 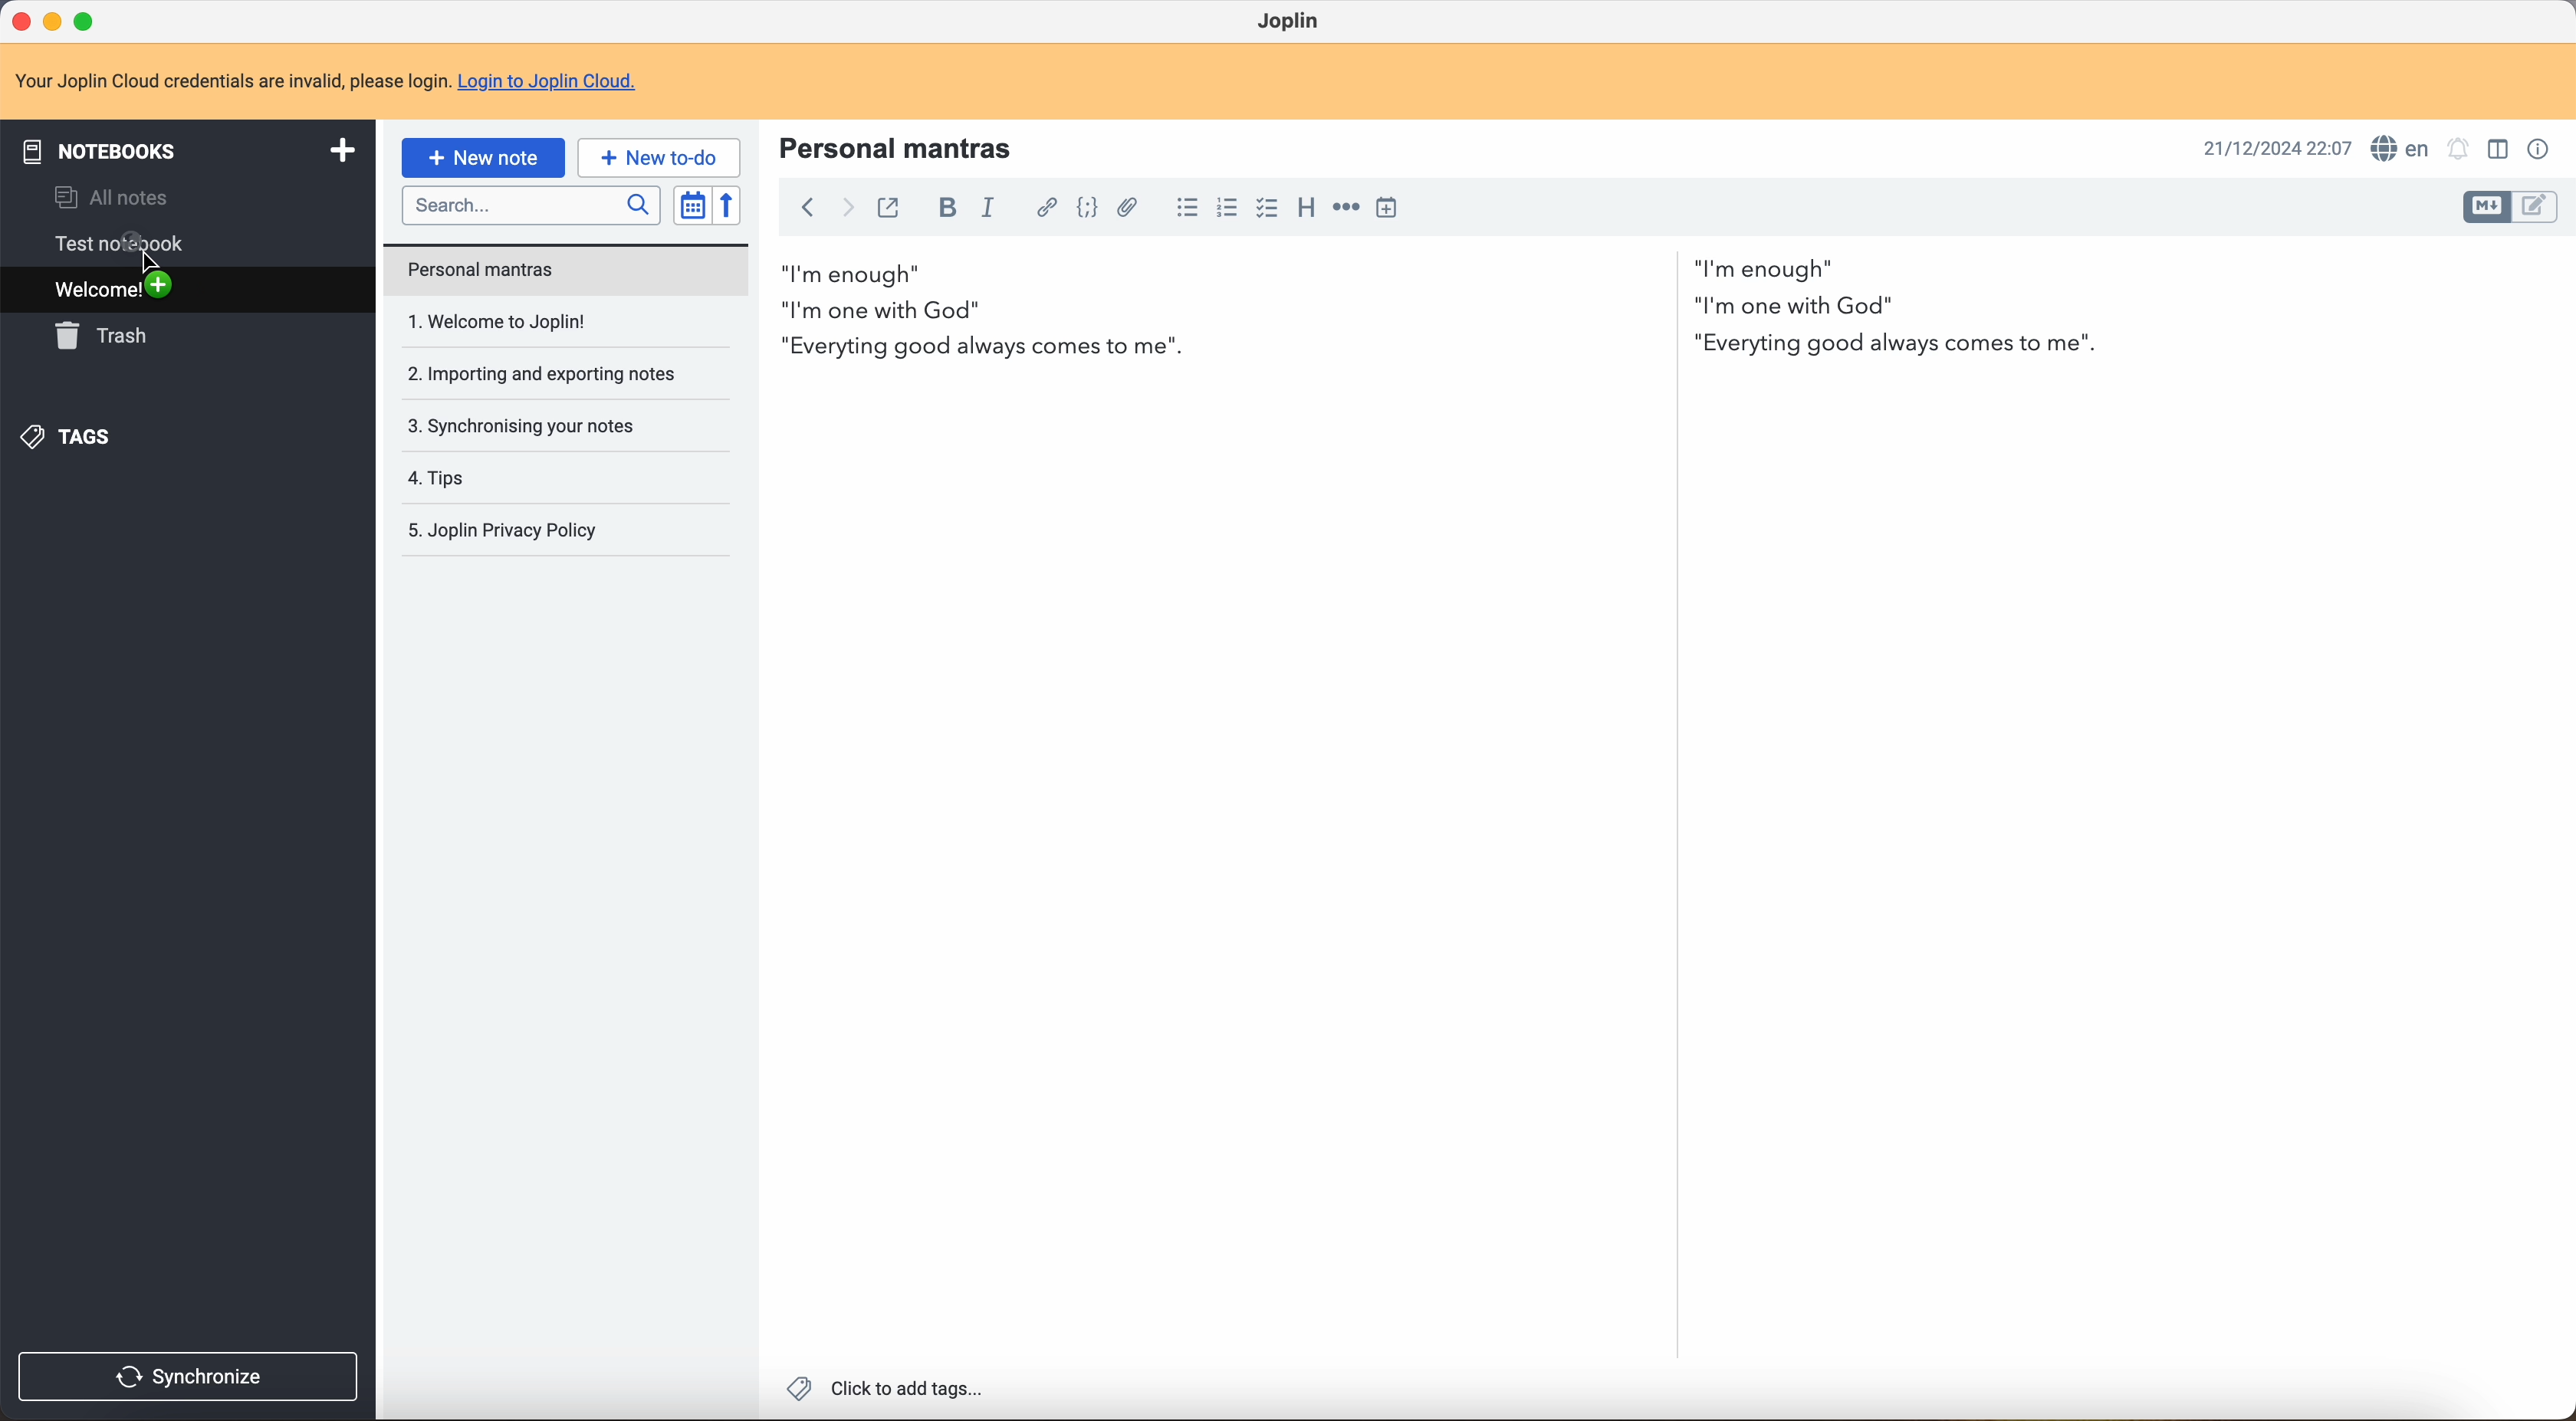 What do you see at coordinates (507, 530) in the screenshot?
I see `Joplin privacy policy` at bounding box center [507, 530].